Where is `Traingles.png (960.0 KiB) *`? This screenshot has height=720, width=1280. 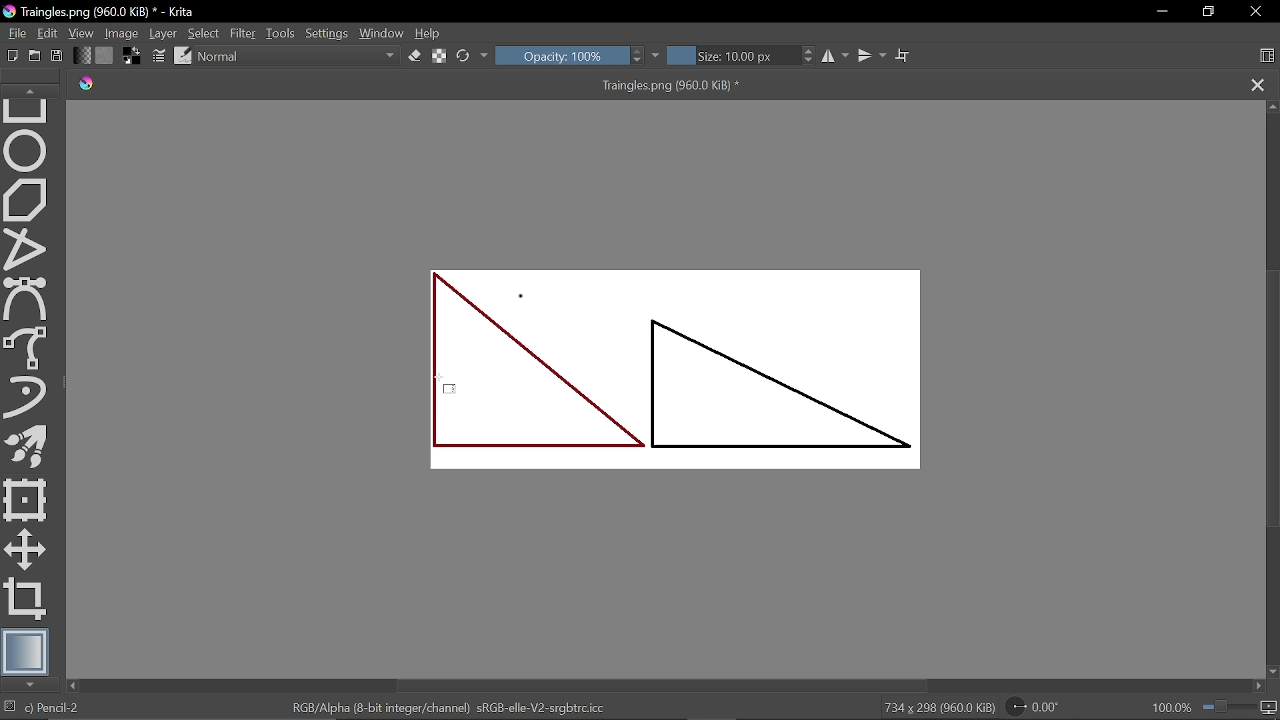 Traingles.png (960.0 KiB) * is located at coordinates (654, 85).